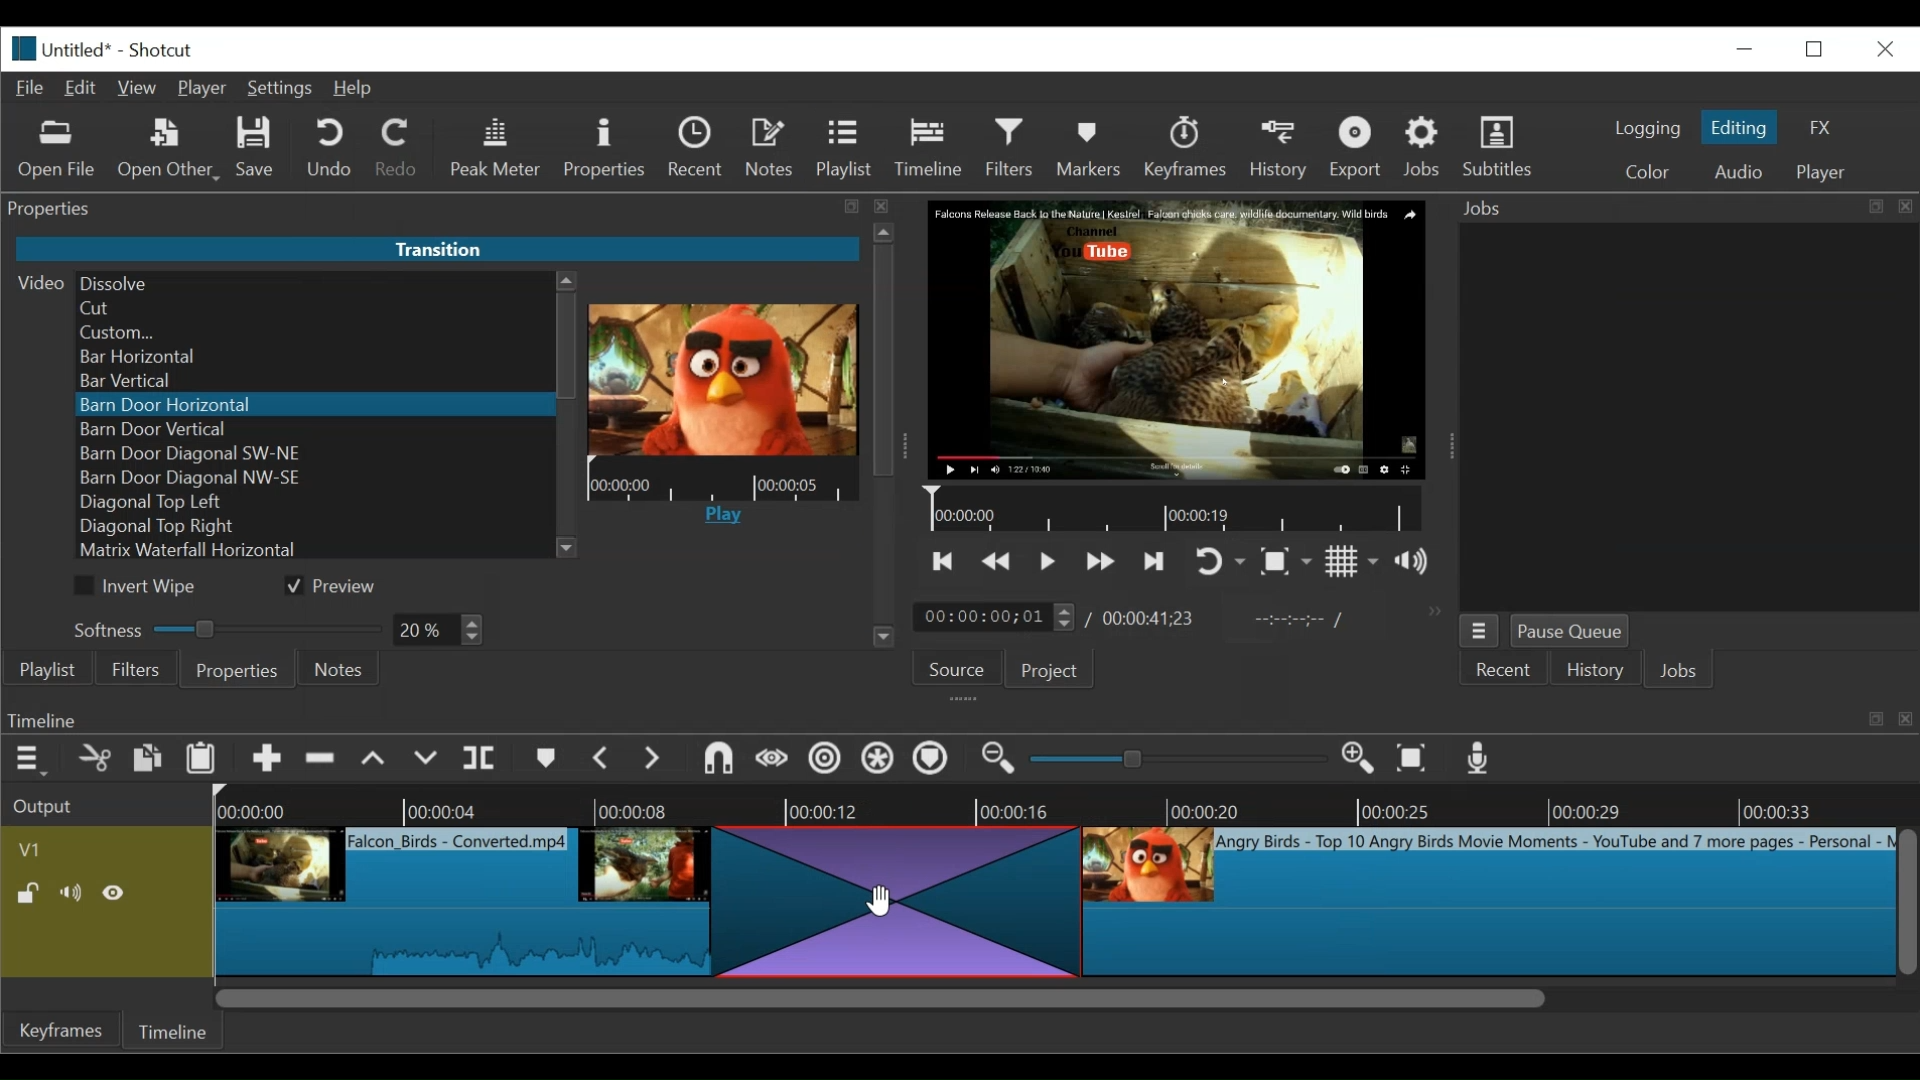  Describe the element at coordinates (935, 760) in the screenshot. I see `Ripple Markers` at that location.